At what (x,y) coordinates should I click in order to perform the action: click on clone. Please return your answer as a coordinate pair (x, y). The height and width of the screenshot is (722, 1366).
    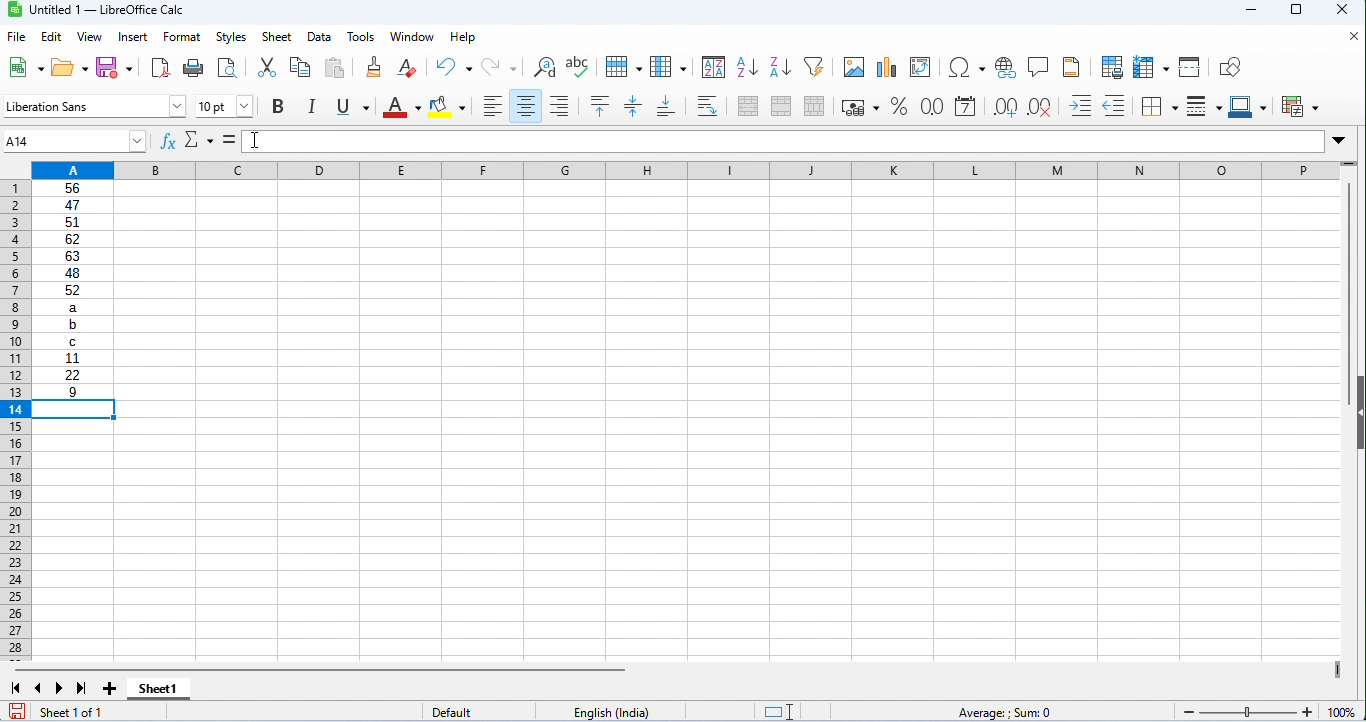
    Looking at the image, I should click on (371, 67).